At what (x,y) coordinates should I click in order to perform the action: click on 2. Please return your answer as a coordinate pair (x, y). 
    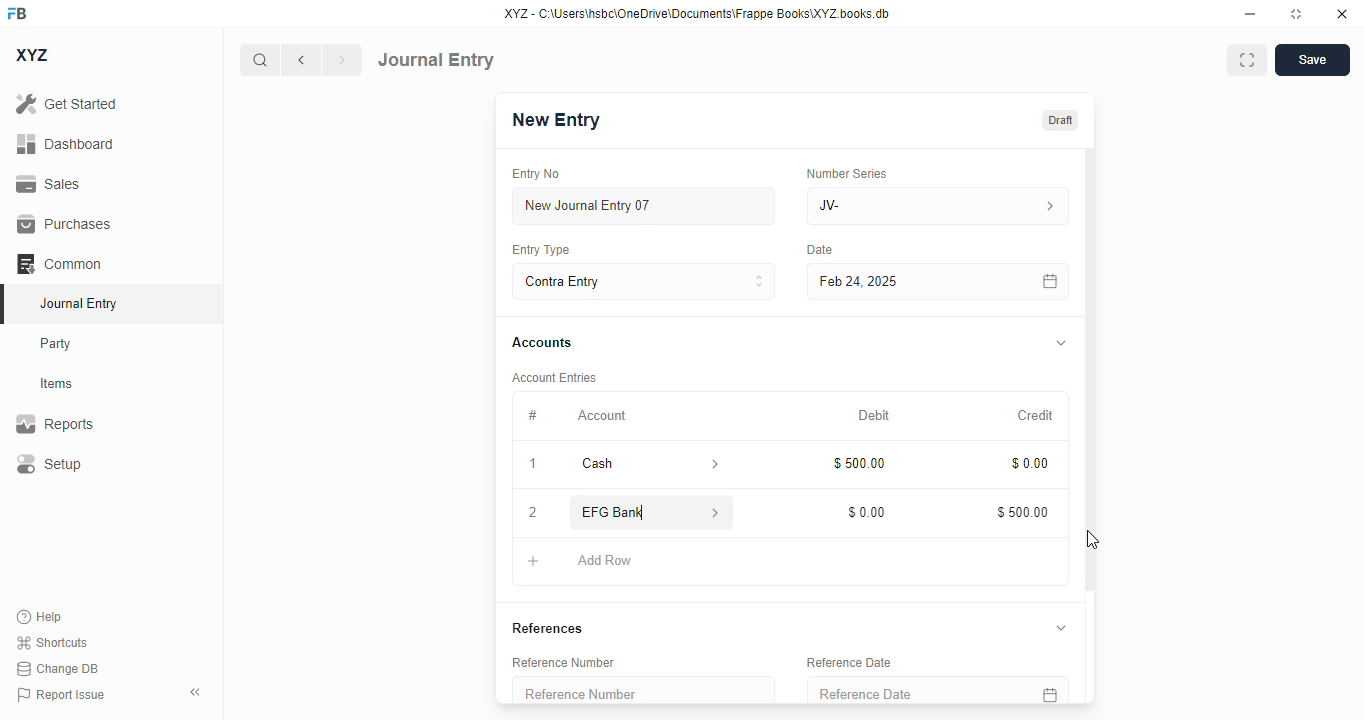
    Looking at the image, I should click on (533, 513).